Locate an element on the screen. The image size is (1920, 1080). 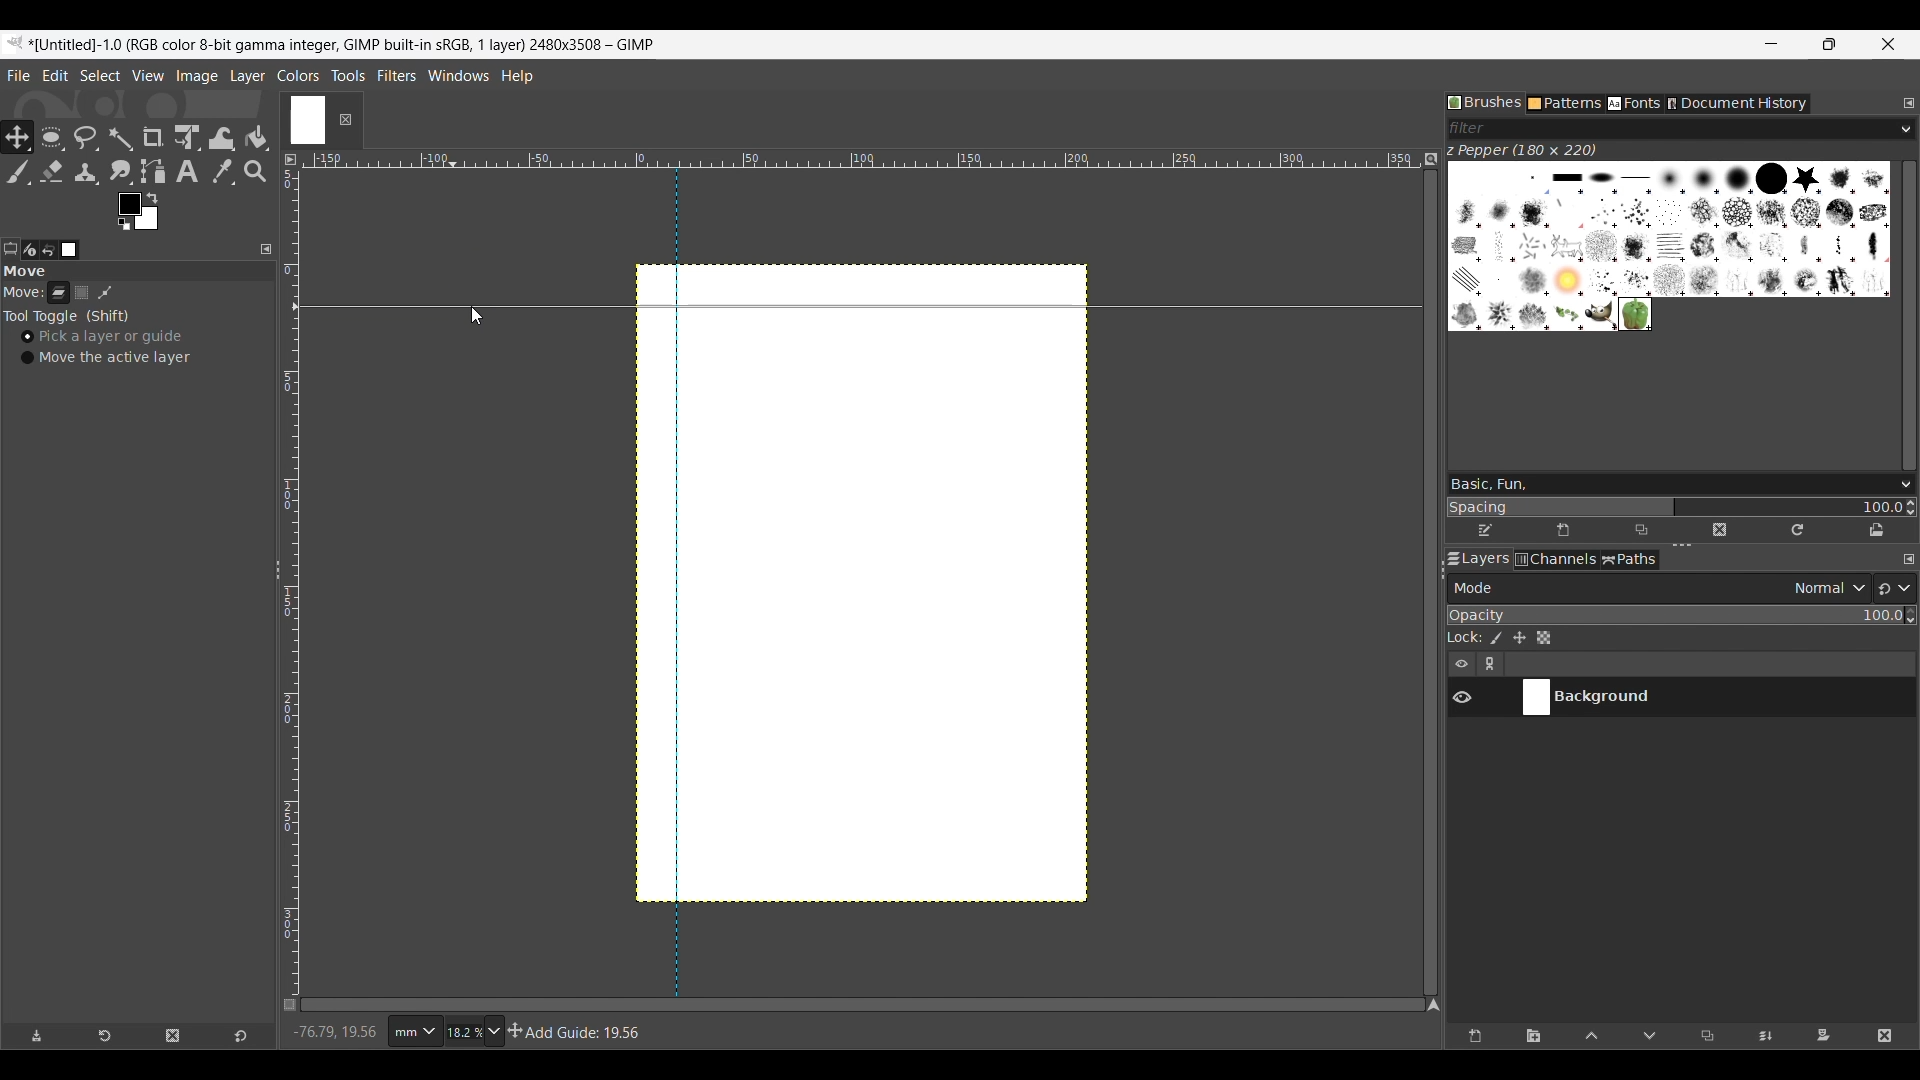
Move layer one step down is located at coordinates (1650, 1037).